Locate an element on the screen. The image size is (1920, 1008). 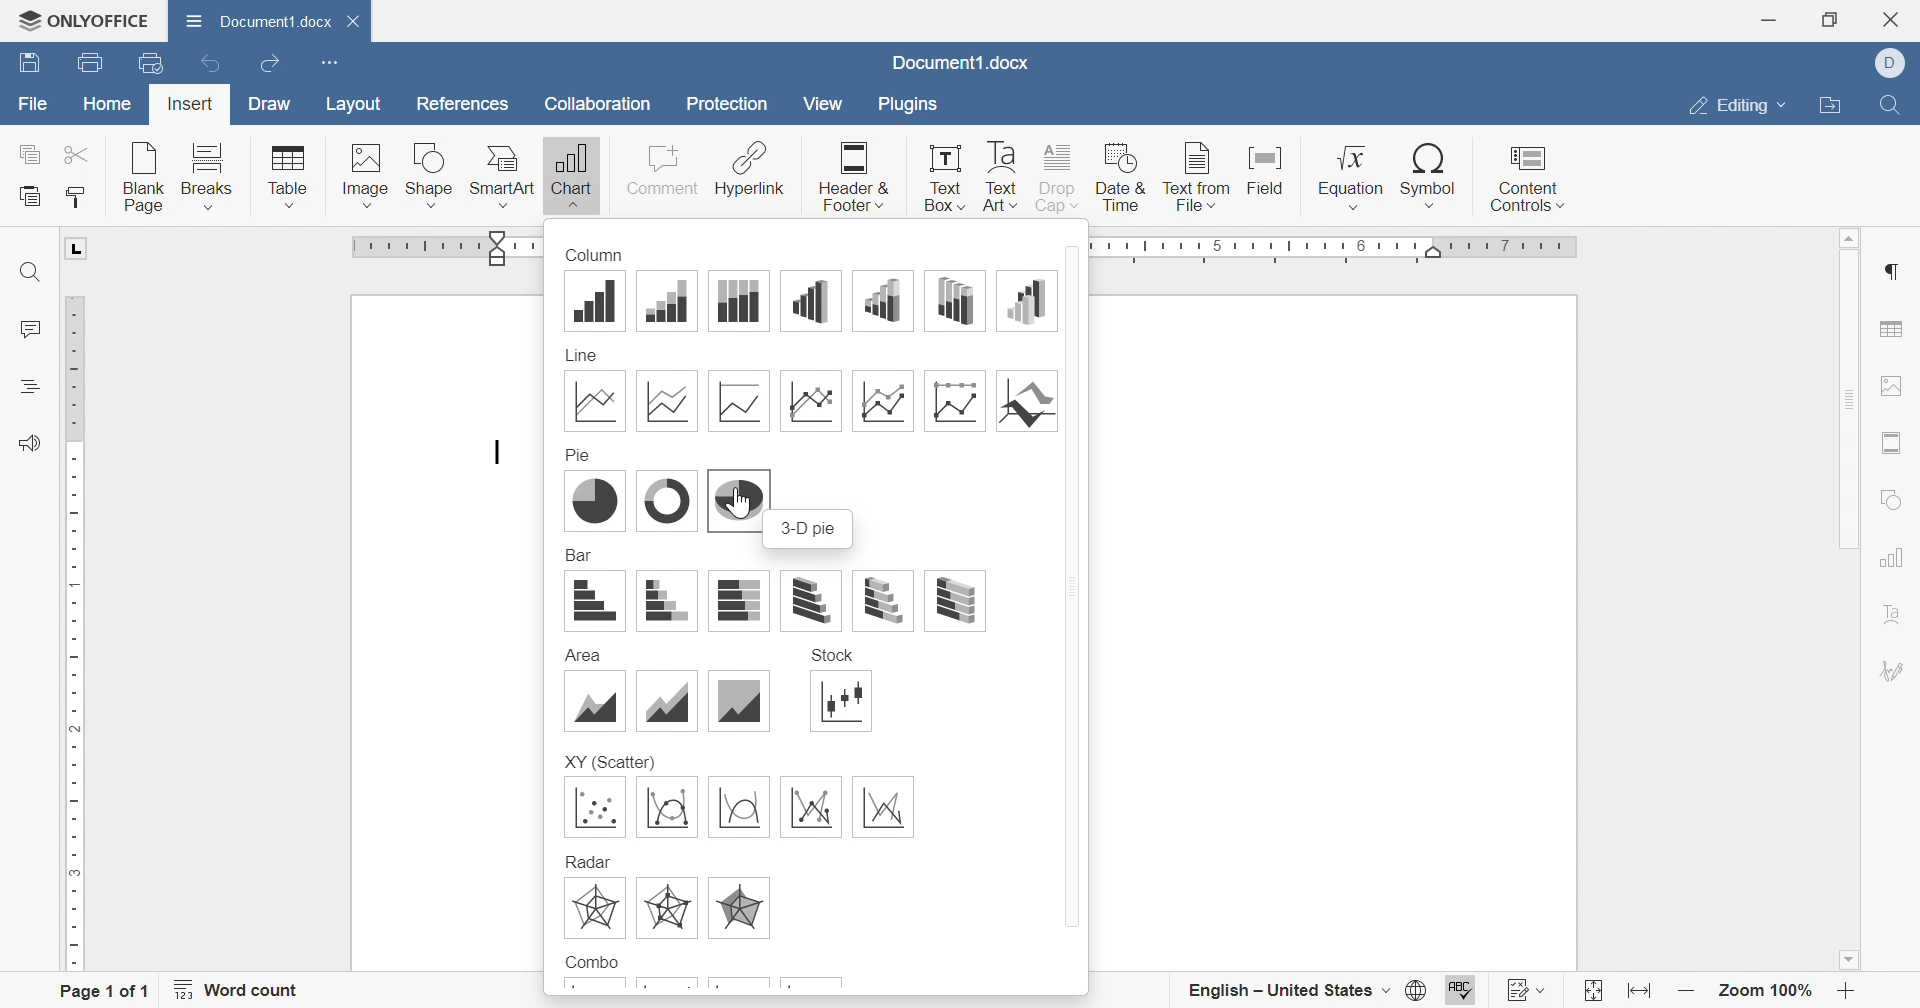
3-D 100% Stacked Bar is located at coordinates (954, 602).